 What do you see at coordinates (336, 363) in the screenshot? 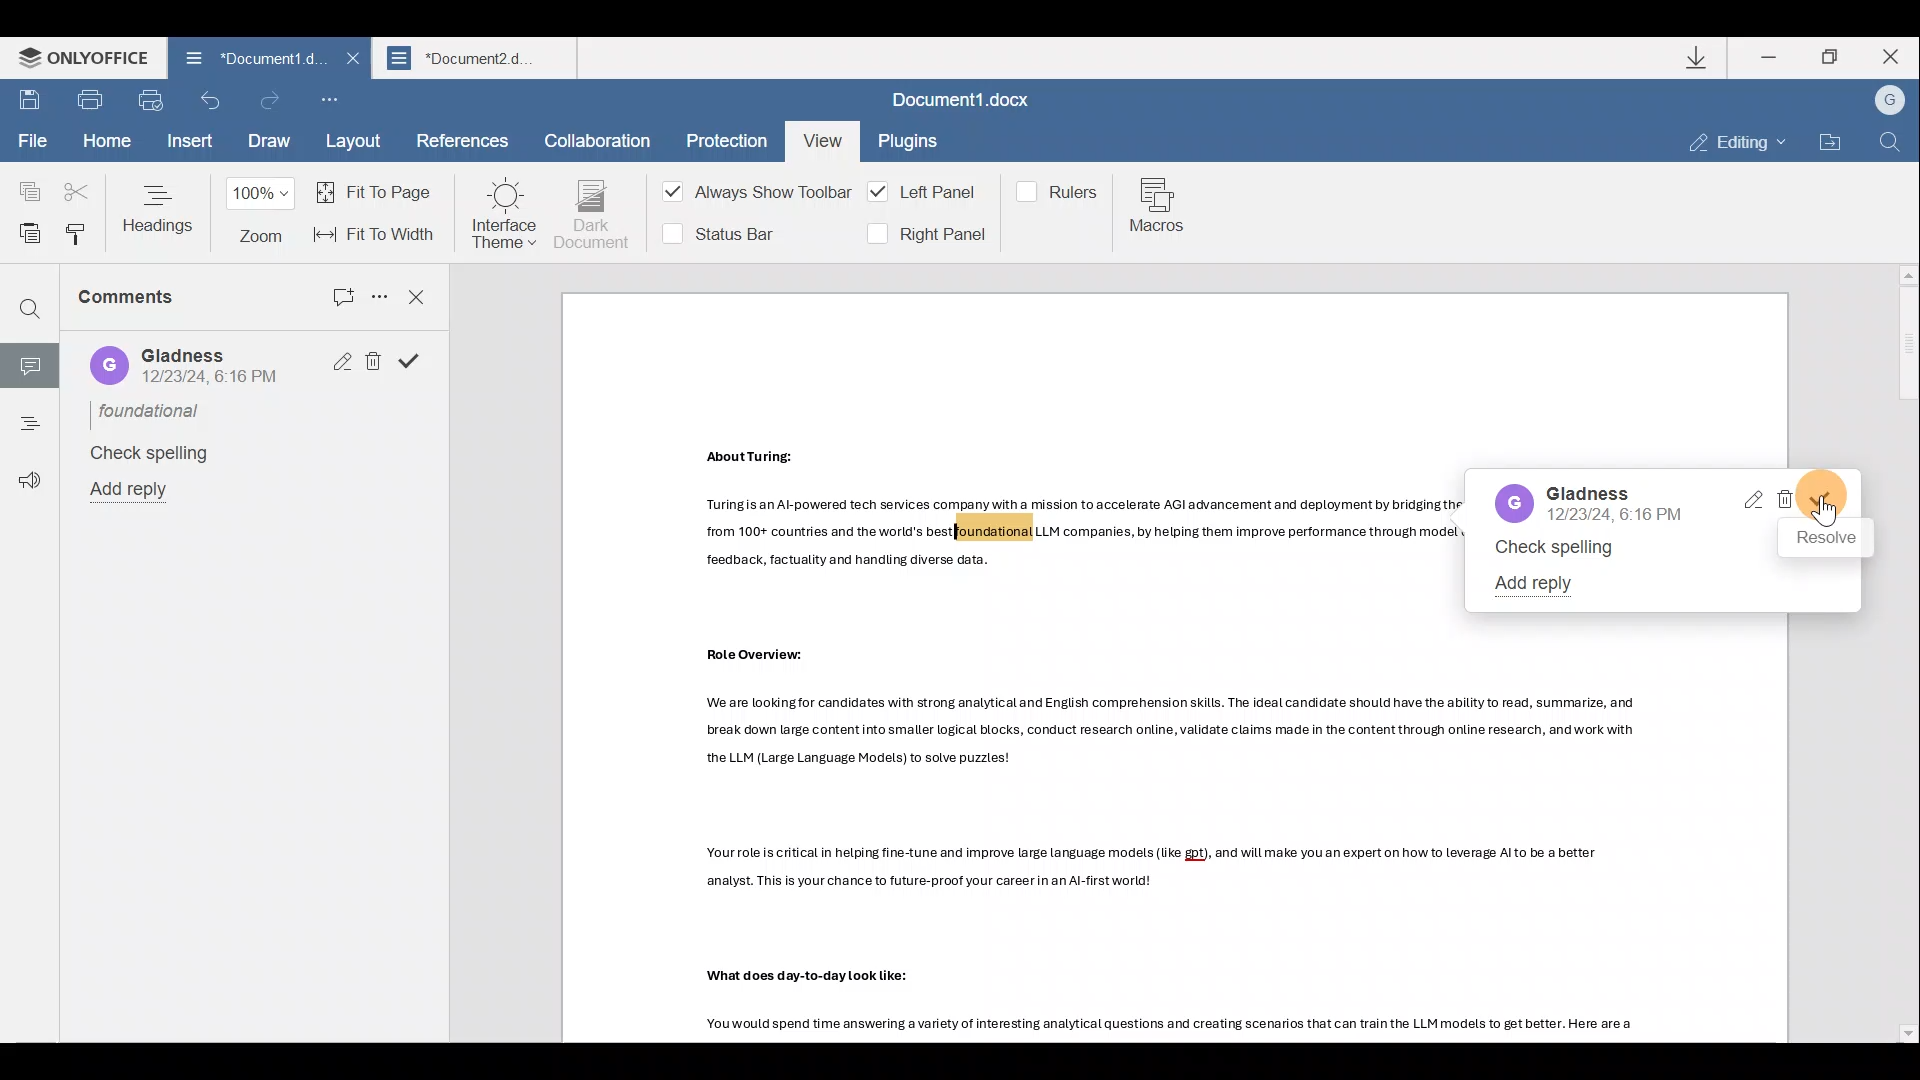
I see `Edit` at bounding box center [336, 363].